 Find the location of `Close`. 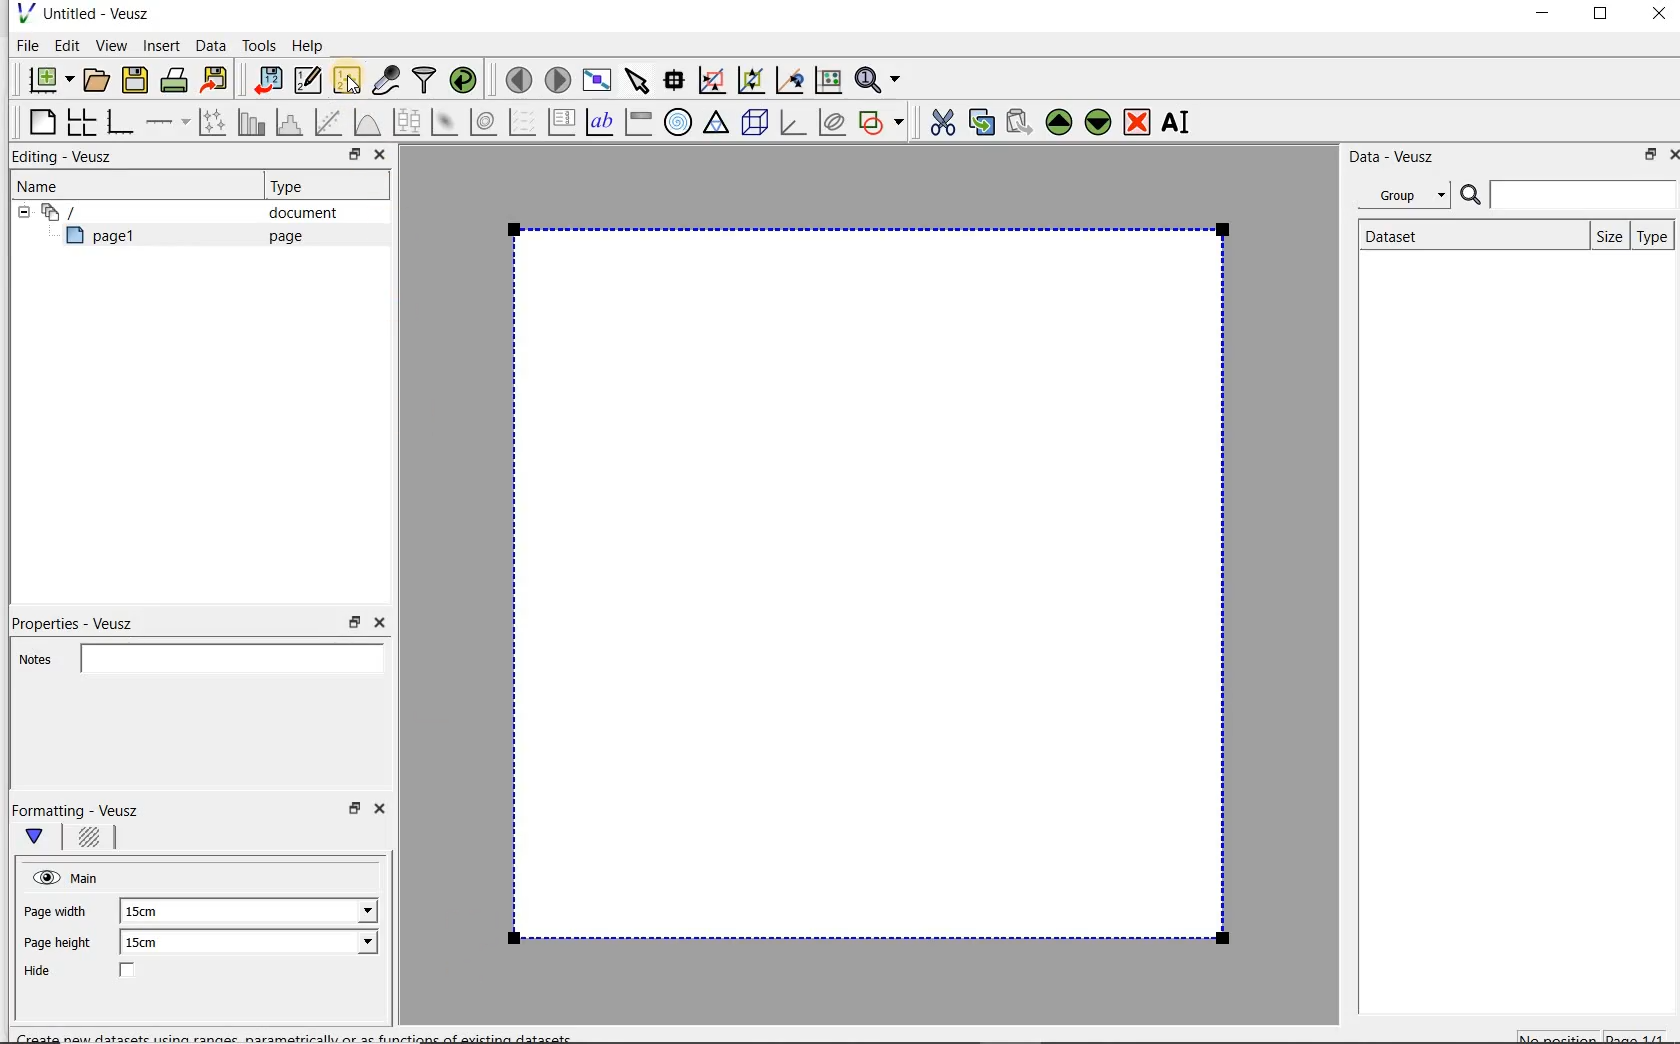

Close is located at coordinates (1657, 17).